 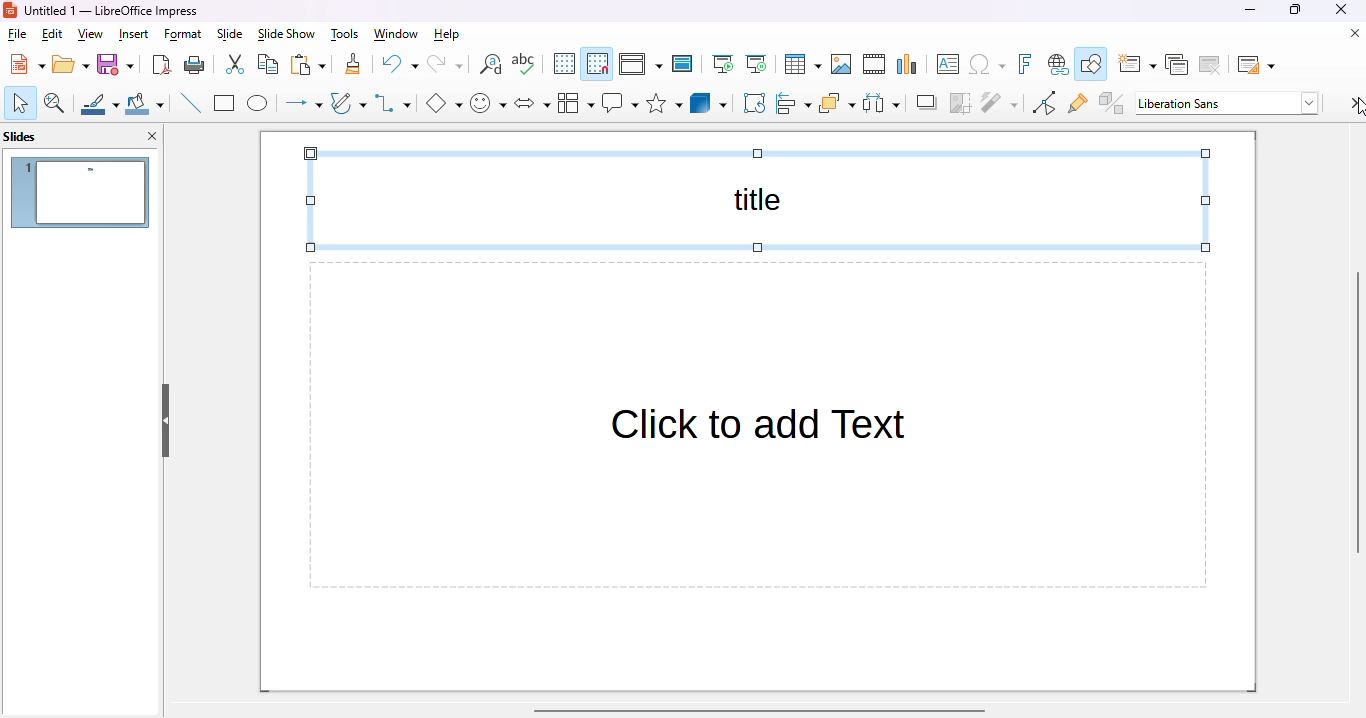 What do you see at coordinates (1295, 10) in the screenshot?
I see `maximize` at bounding box center [1295, 10].